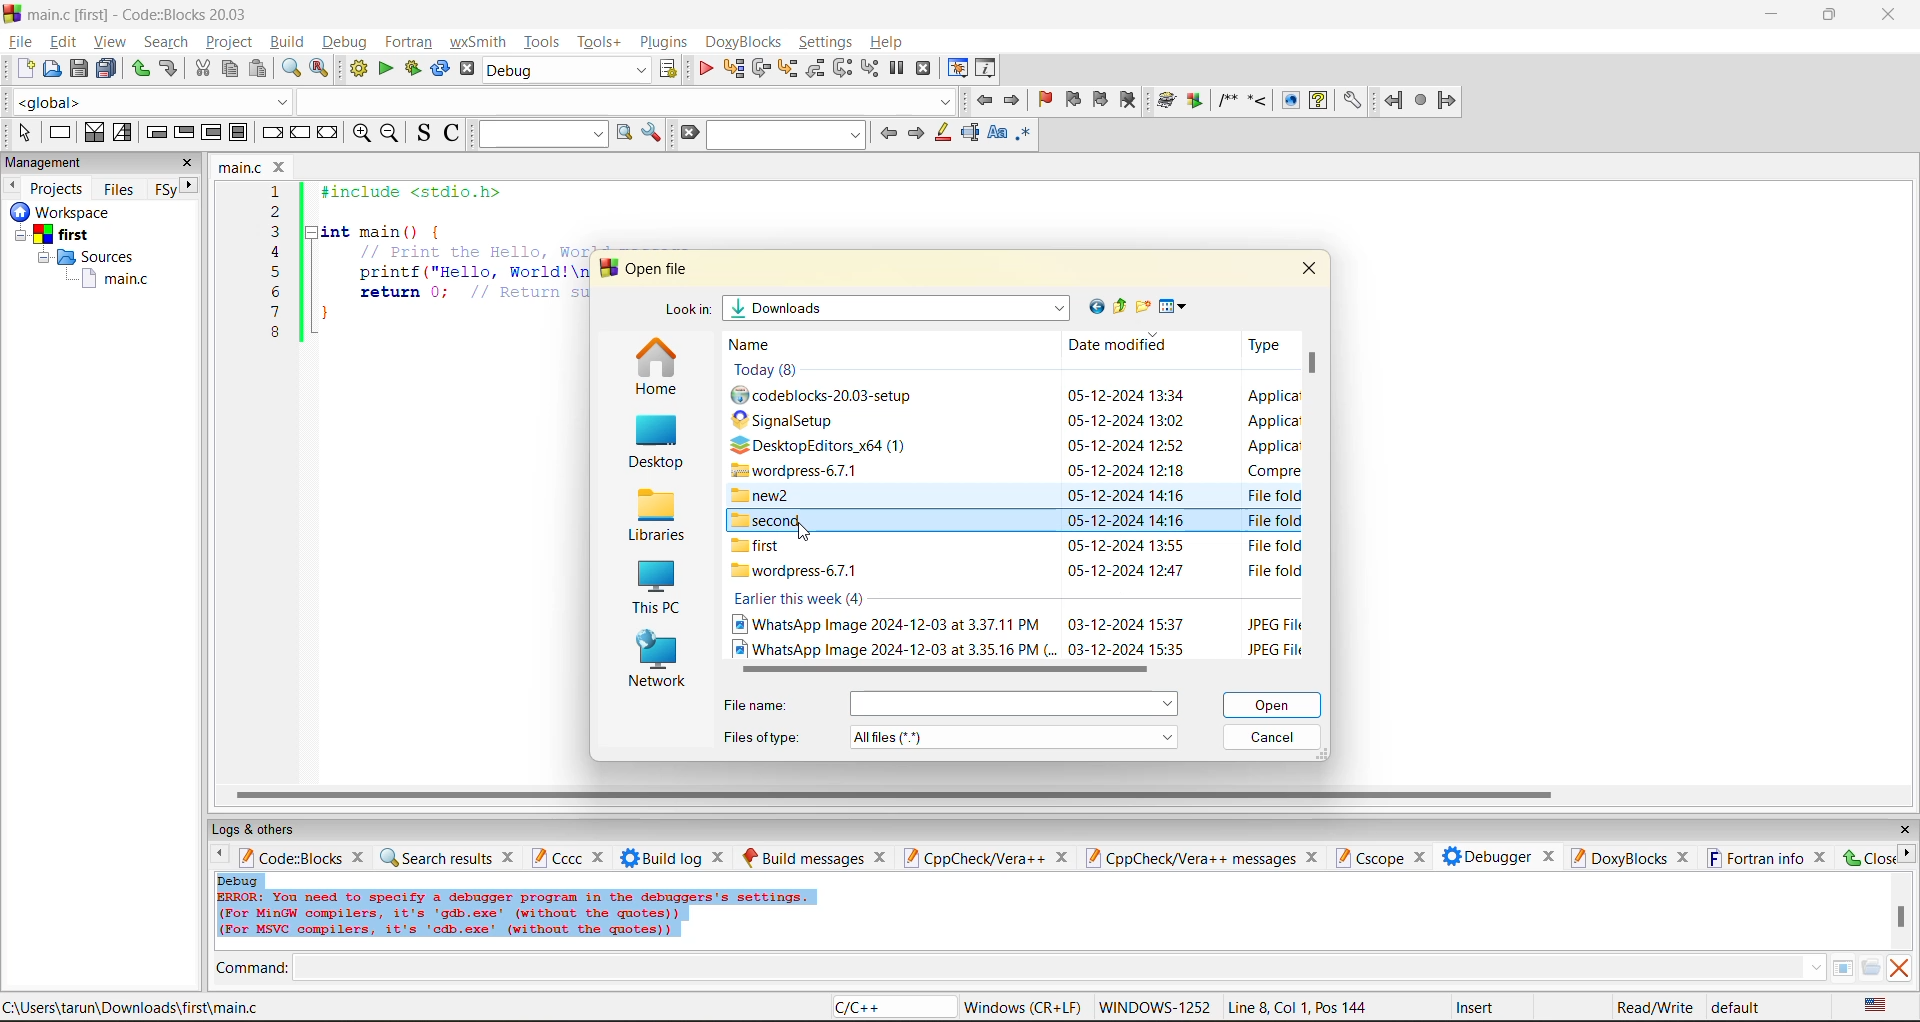 The height and width of the screenshot is (1022, 1920). What do you see at coordinates (889, 42) in the screenshot?
I see `help` at bounding box center [889, 42].